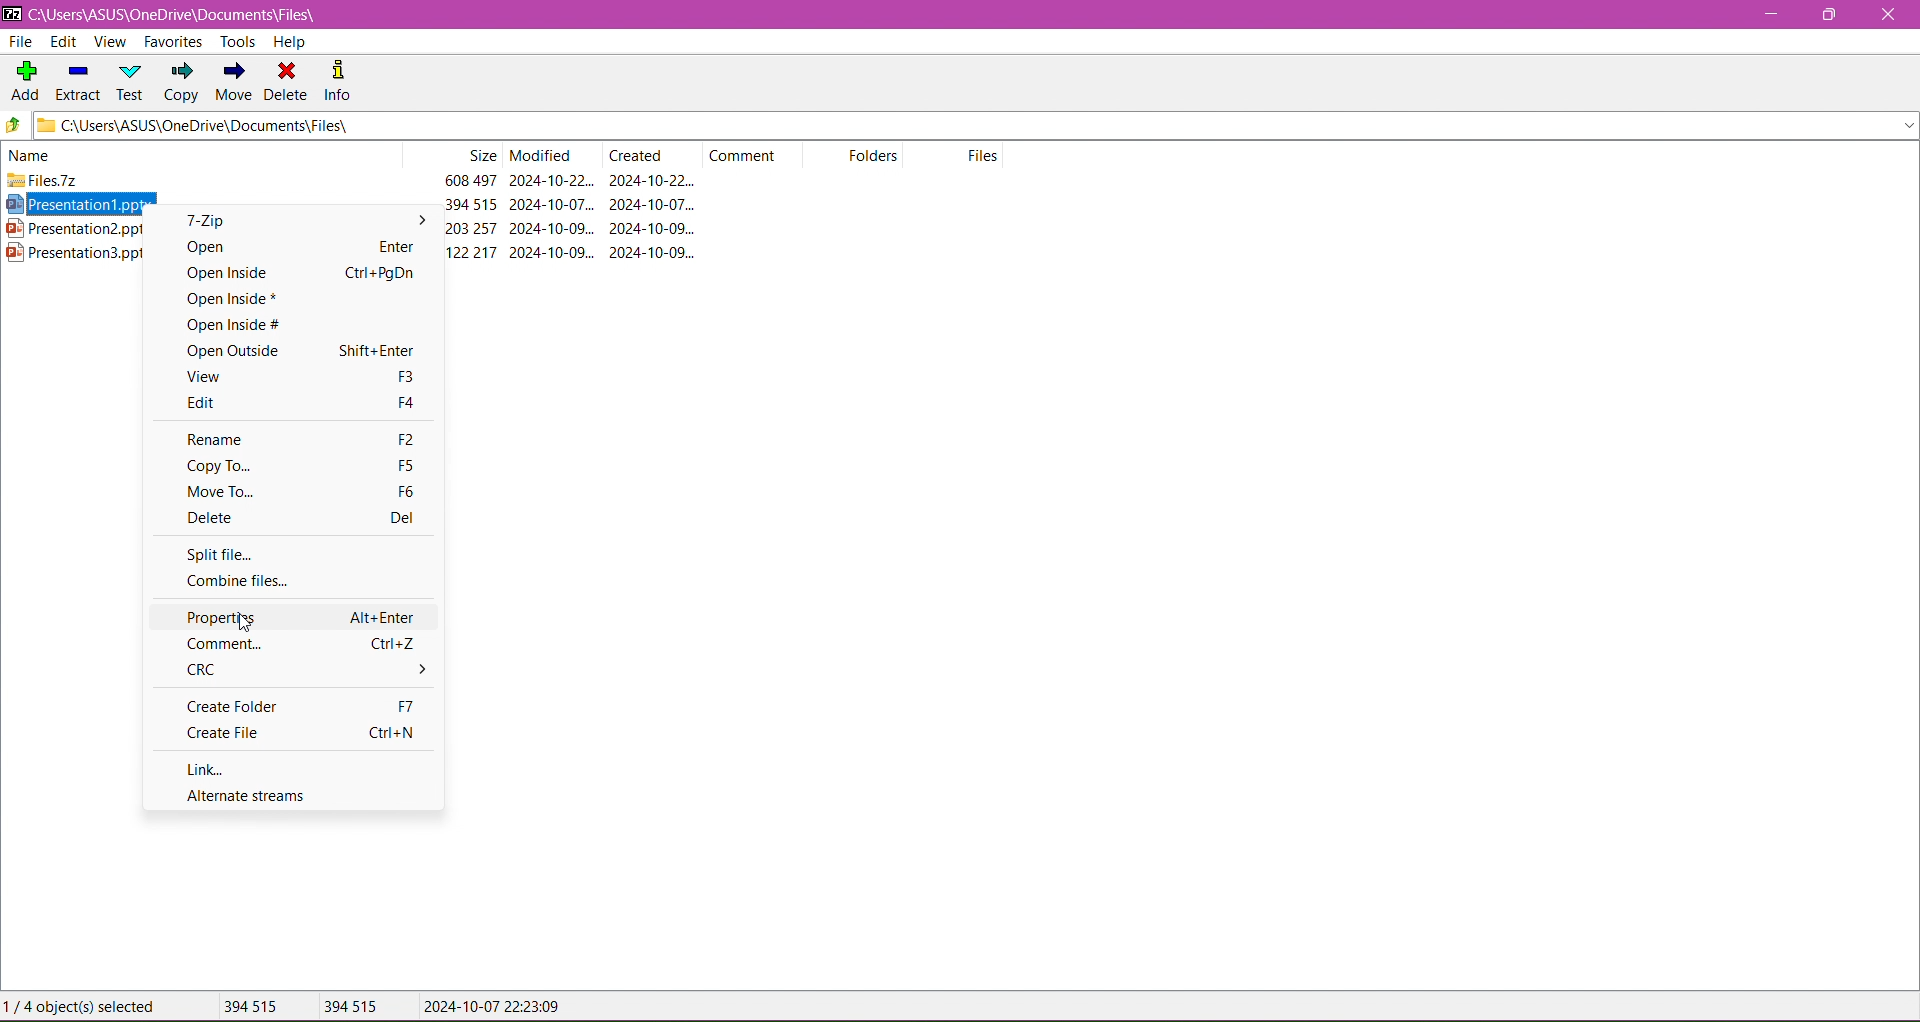 The width and height of the screenshot is (1920, 1022). What do you see at coordinates (237, 42) in the screenshot?
I see `Tools` at bounding box center [237, 42].